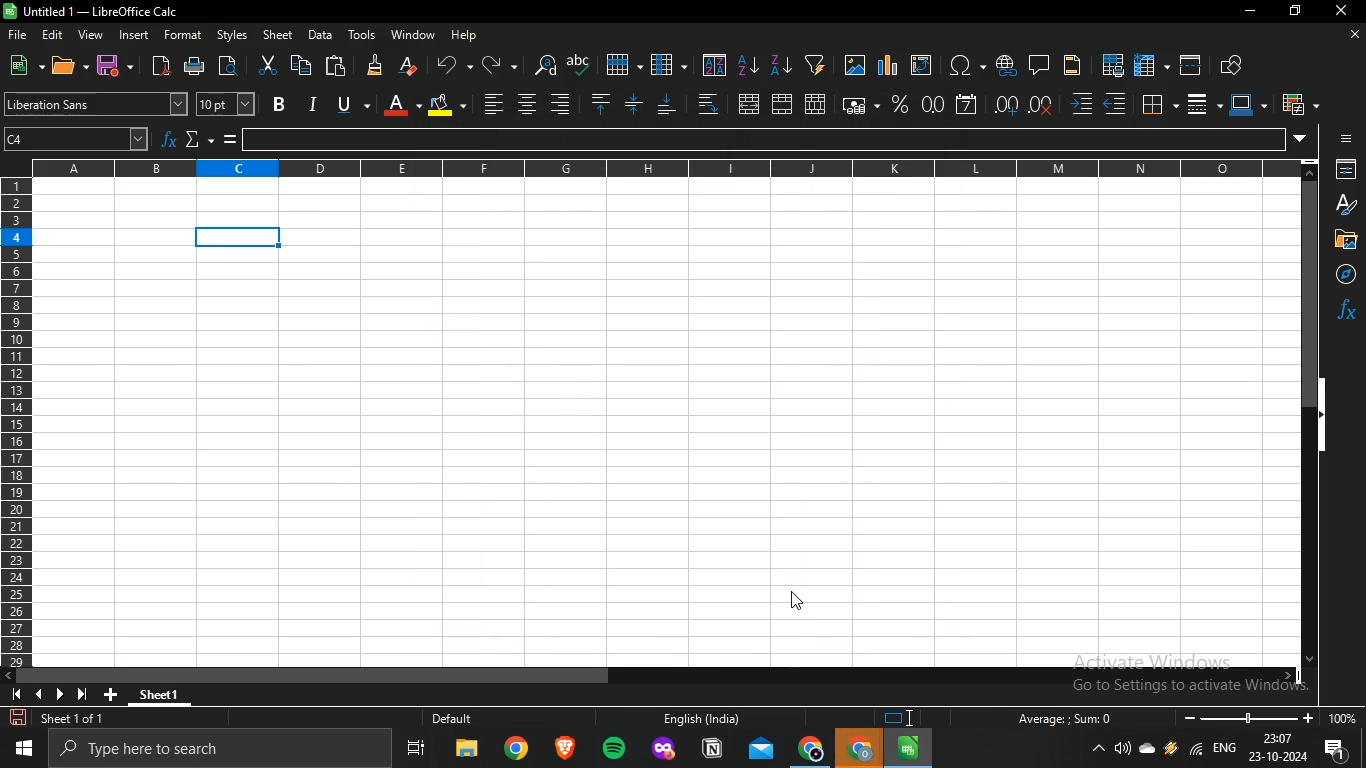  Describe the element at coordinates (1343, 239) in the screenshot. I see `` at that location.